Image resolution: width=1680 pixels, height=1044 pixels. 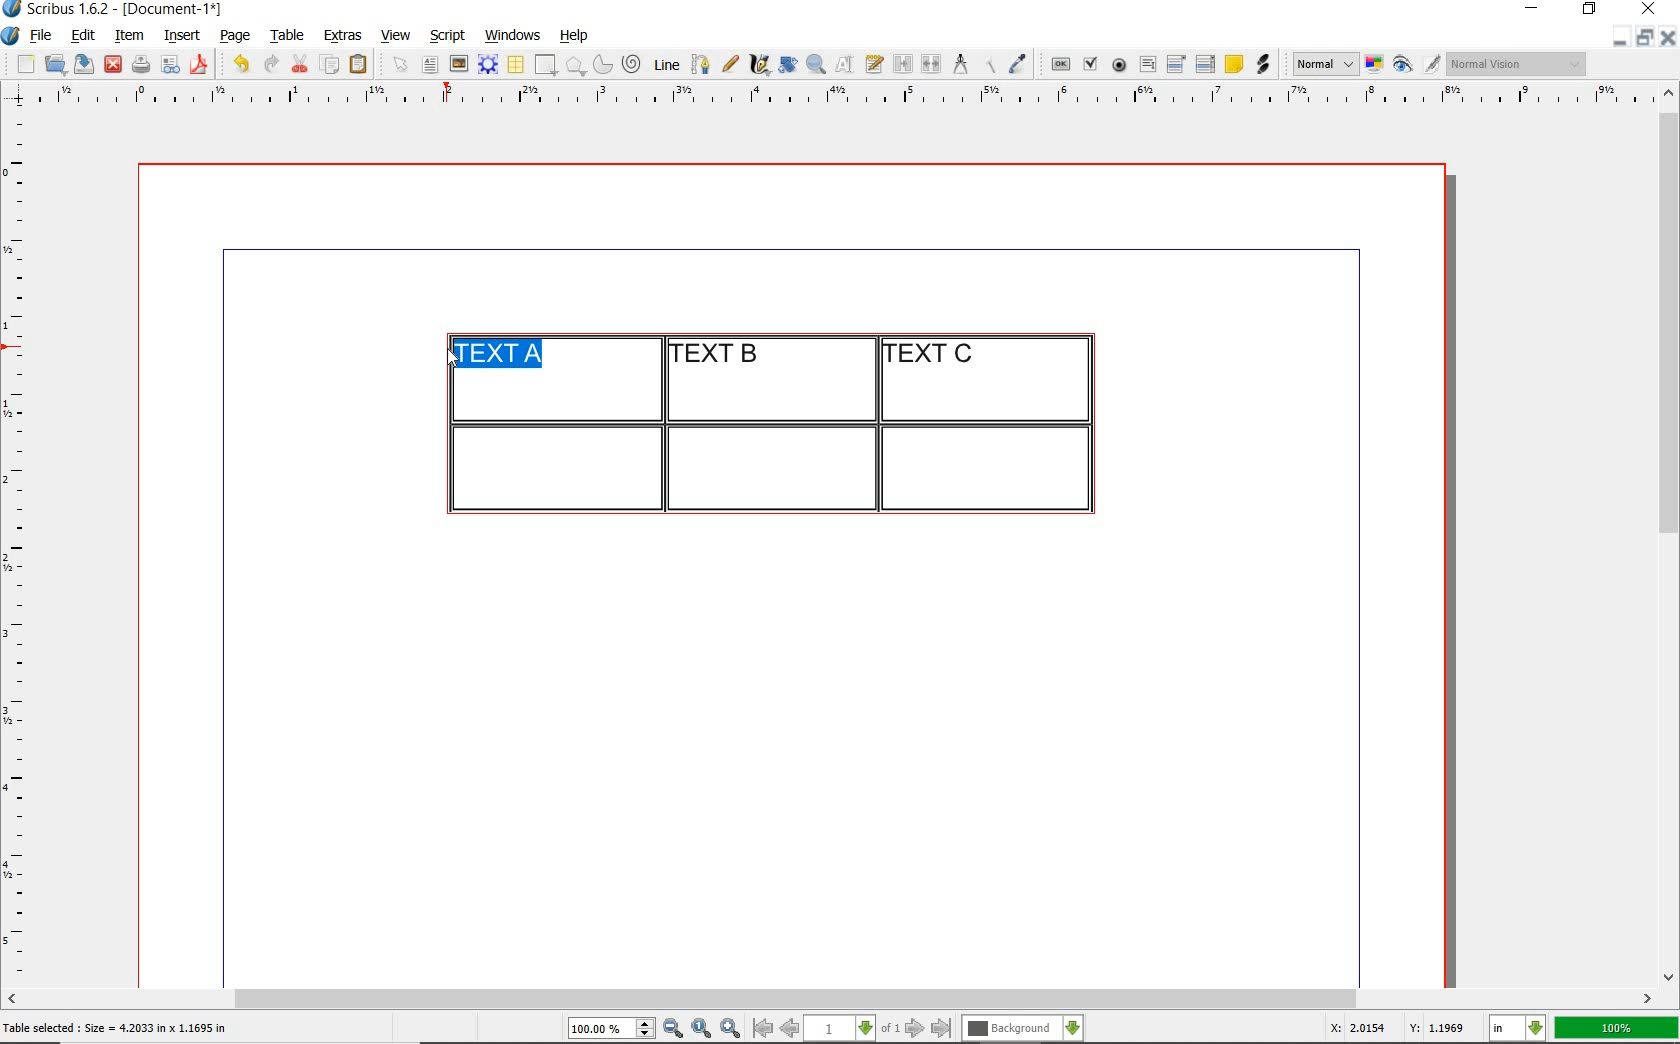 I want to click on close, so click(x=113, y=65).